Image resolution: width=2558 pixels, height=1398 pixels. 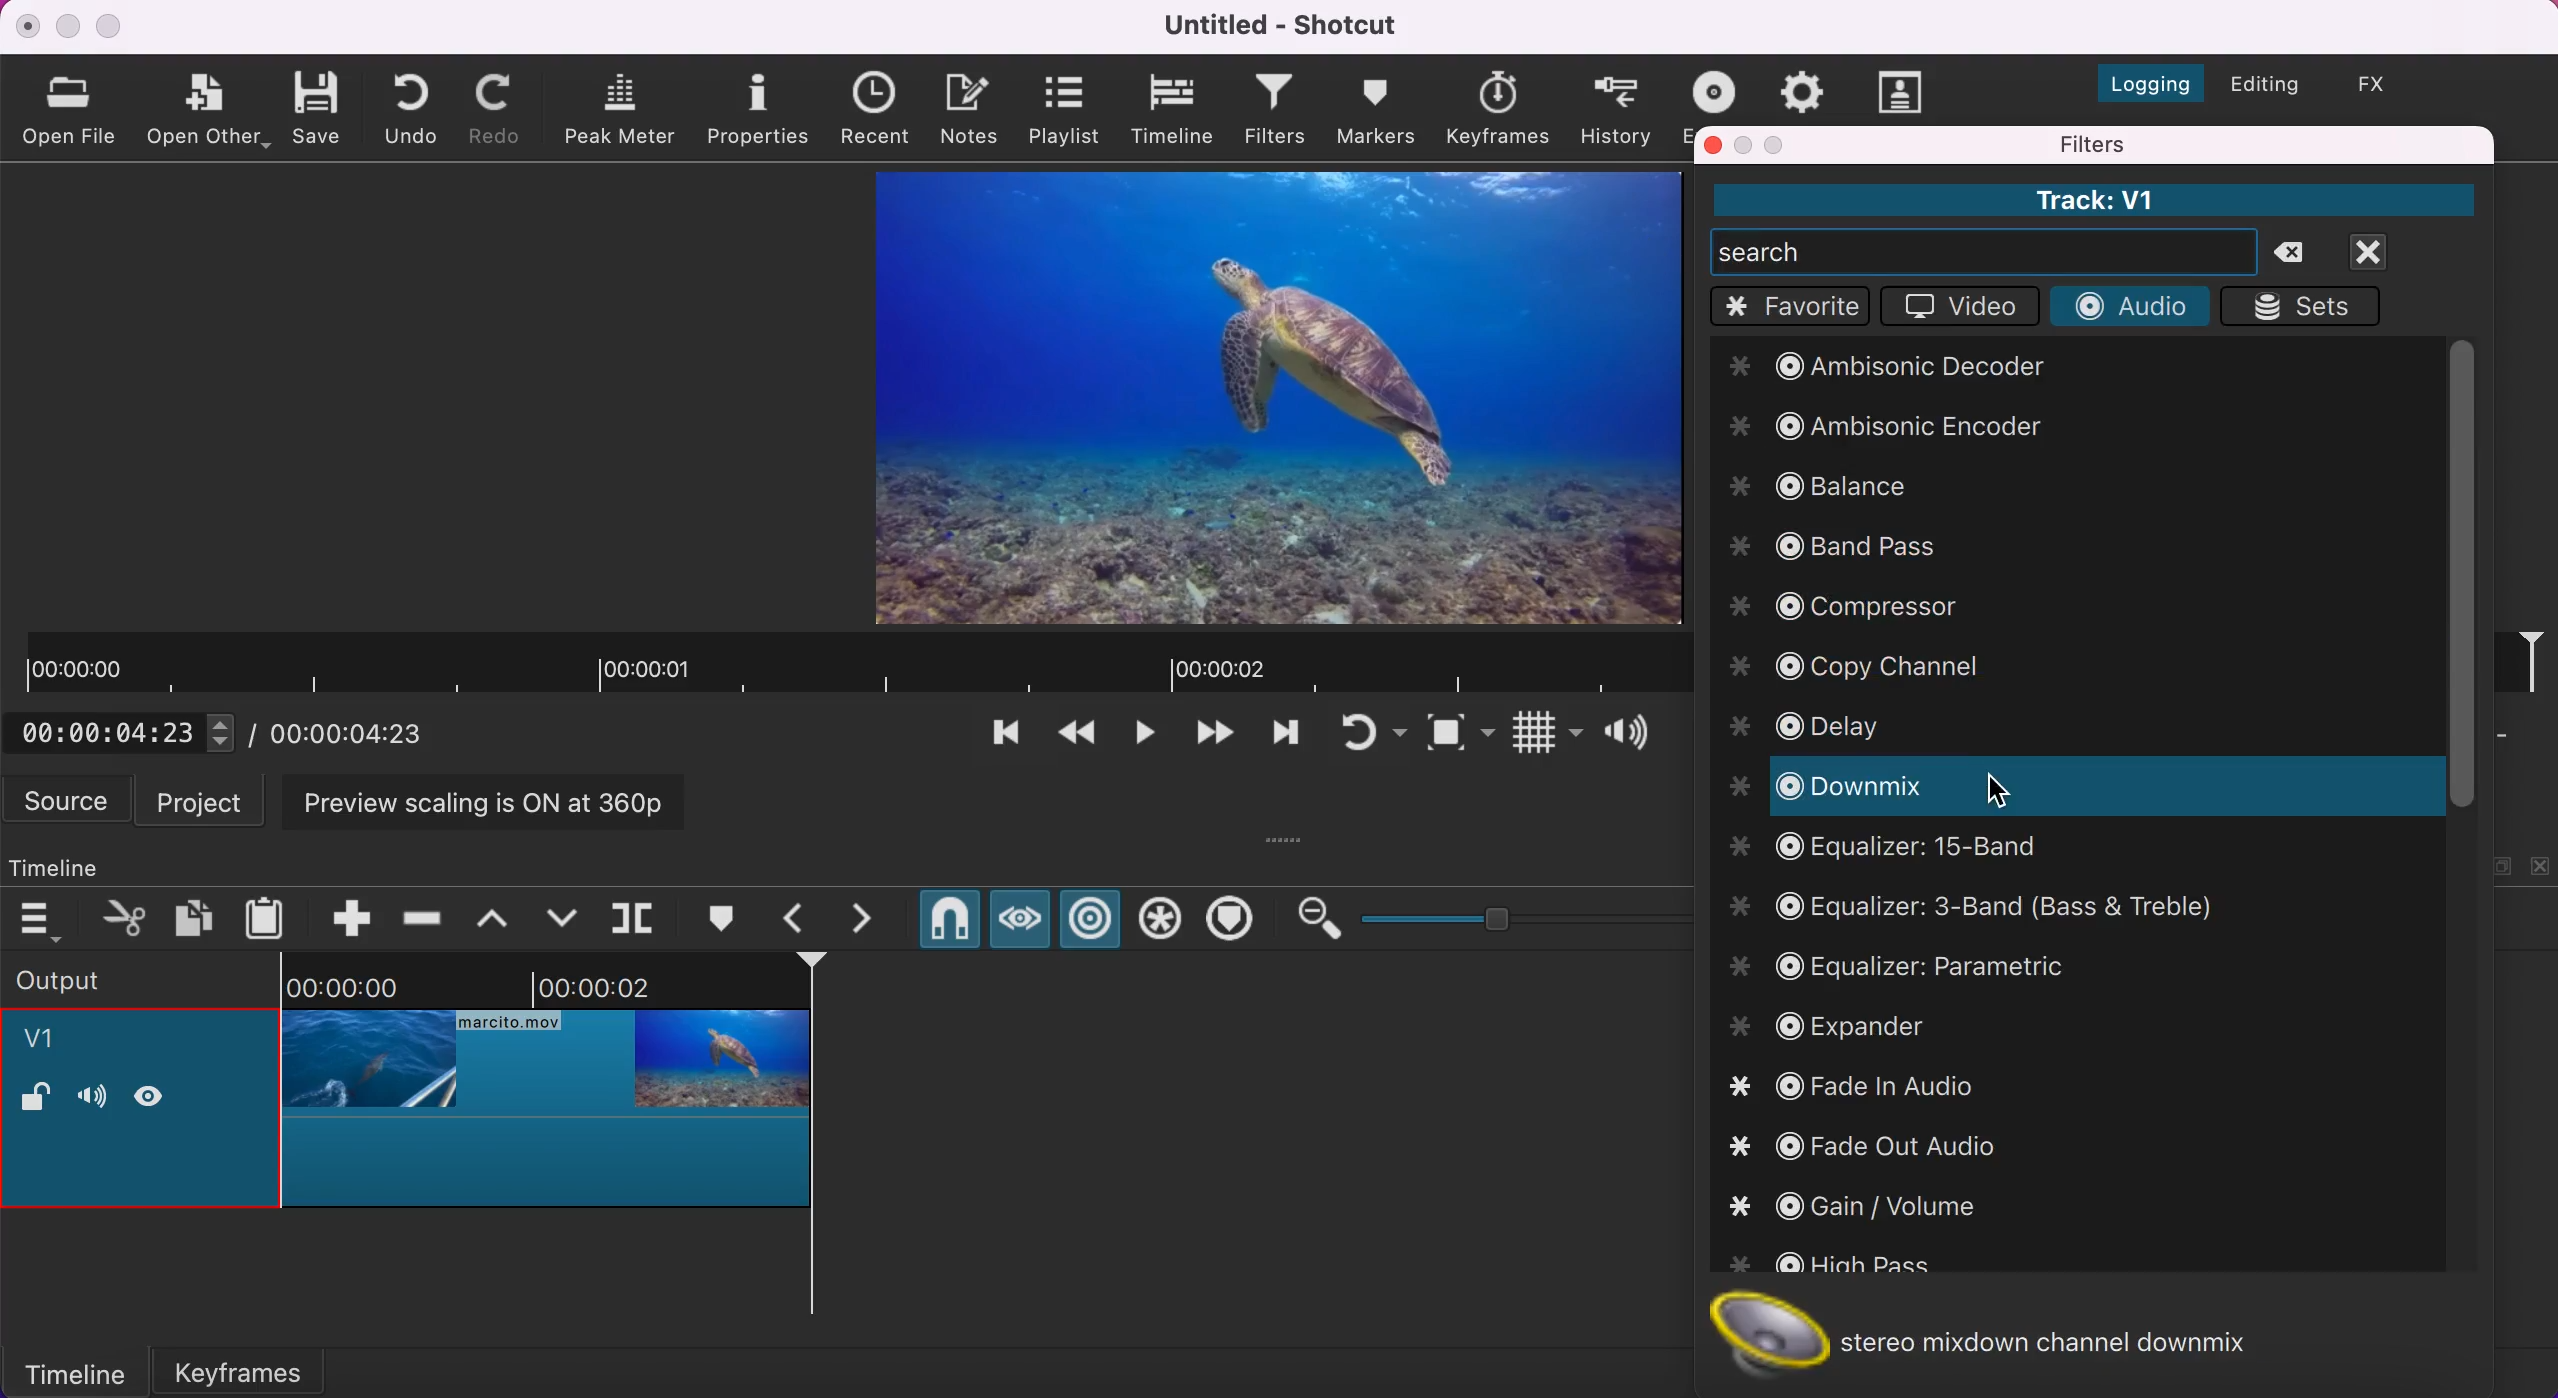 What do you see at coordinates (727, 919) in the screenshot?
I see `create/edit marker` at bounding box center [727, 919].